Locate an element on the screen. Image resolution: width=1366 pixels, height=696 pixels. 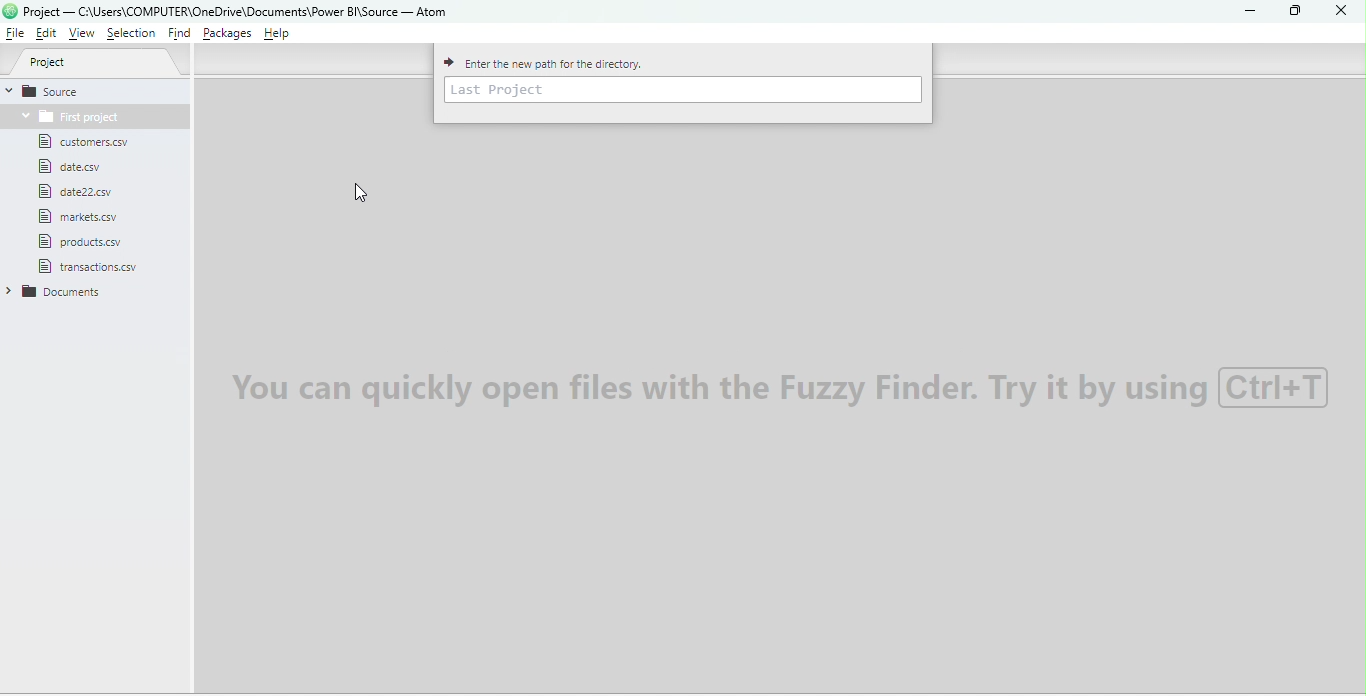
Help is located at coordinates (281, 35).